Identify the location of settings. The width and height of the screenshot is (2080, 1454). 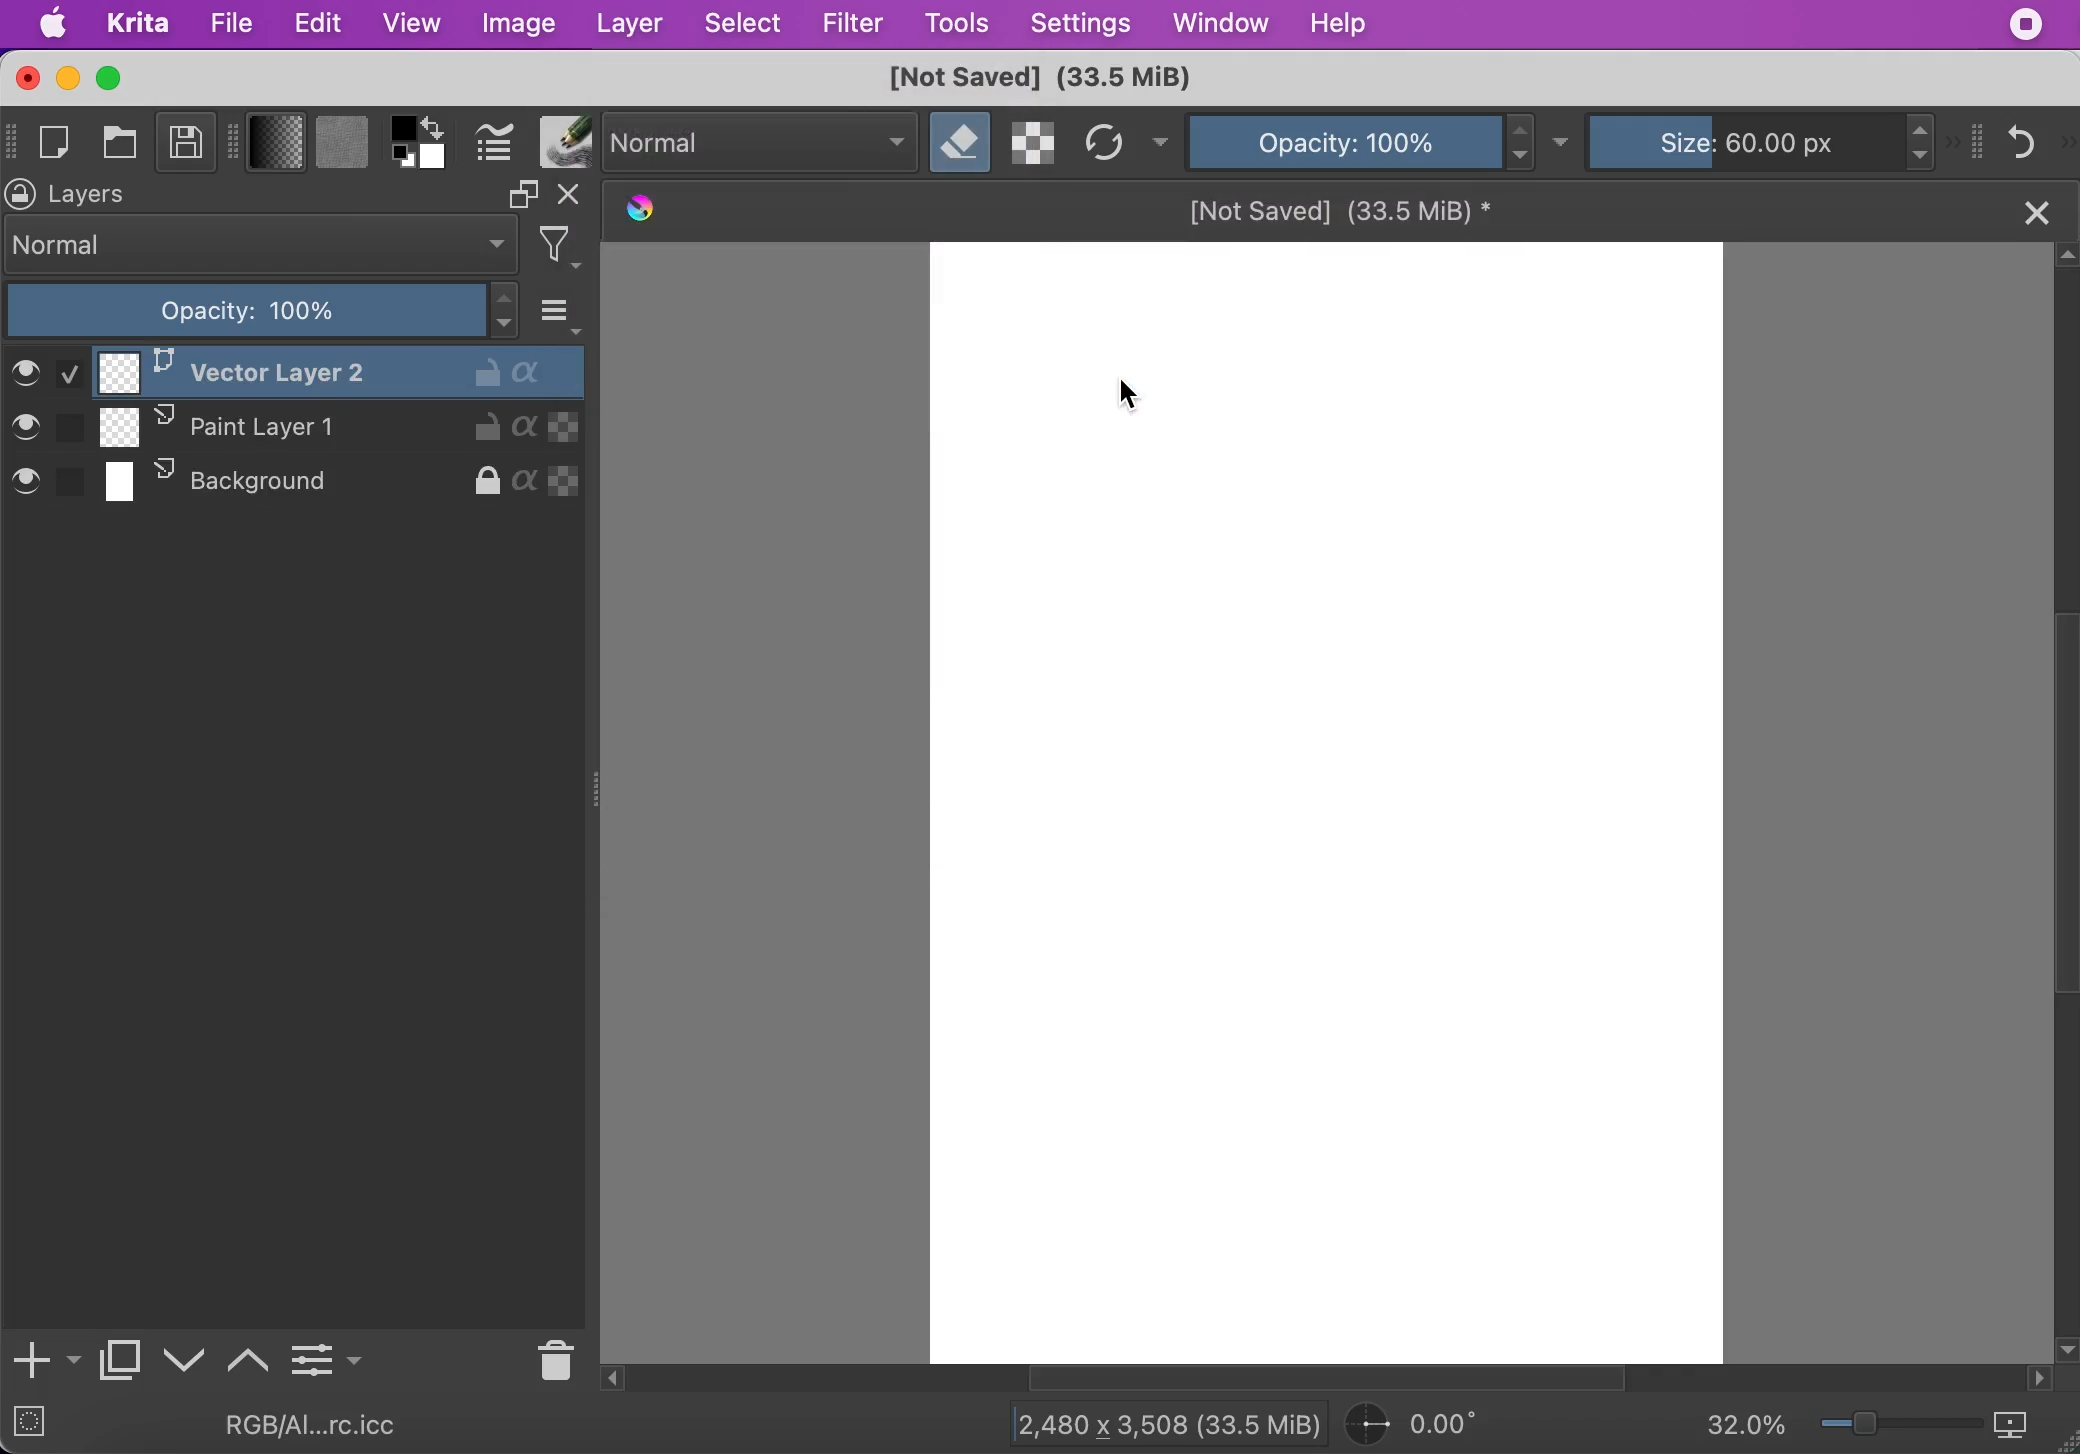
(1080, 25).